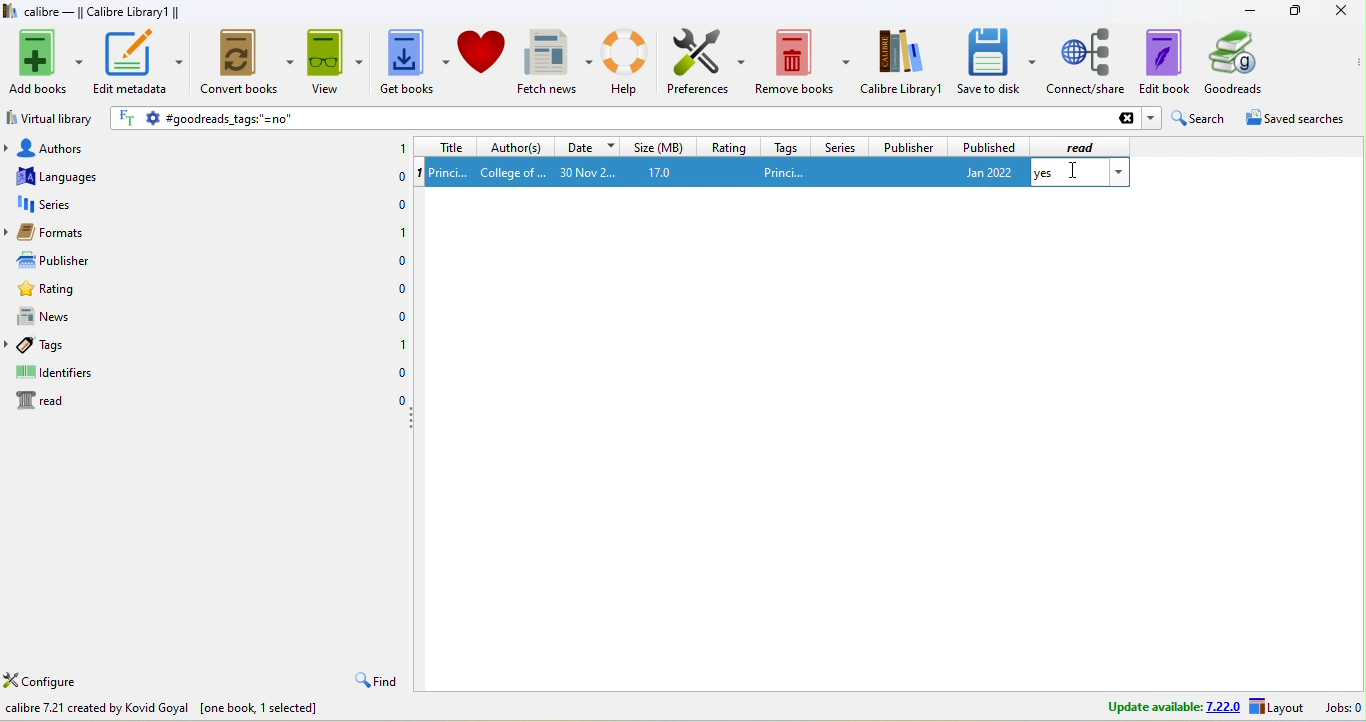  I want to click on 0, so click(401, 262).